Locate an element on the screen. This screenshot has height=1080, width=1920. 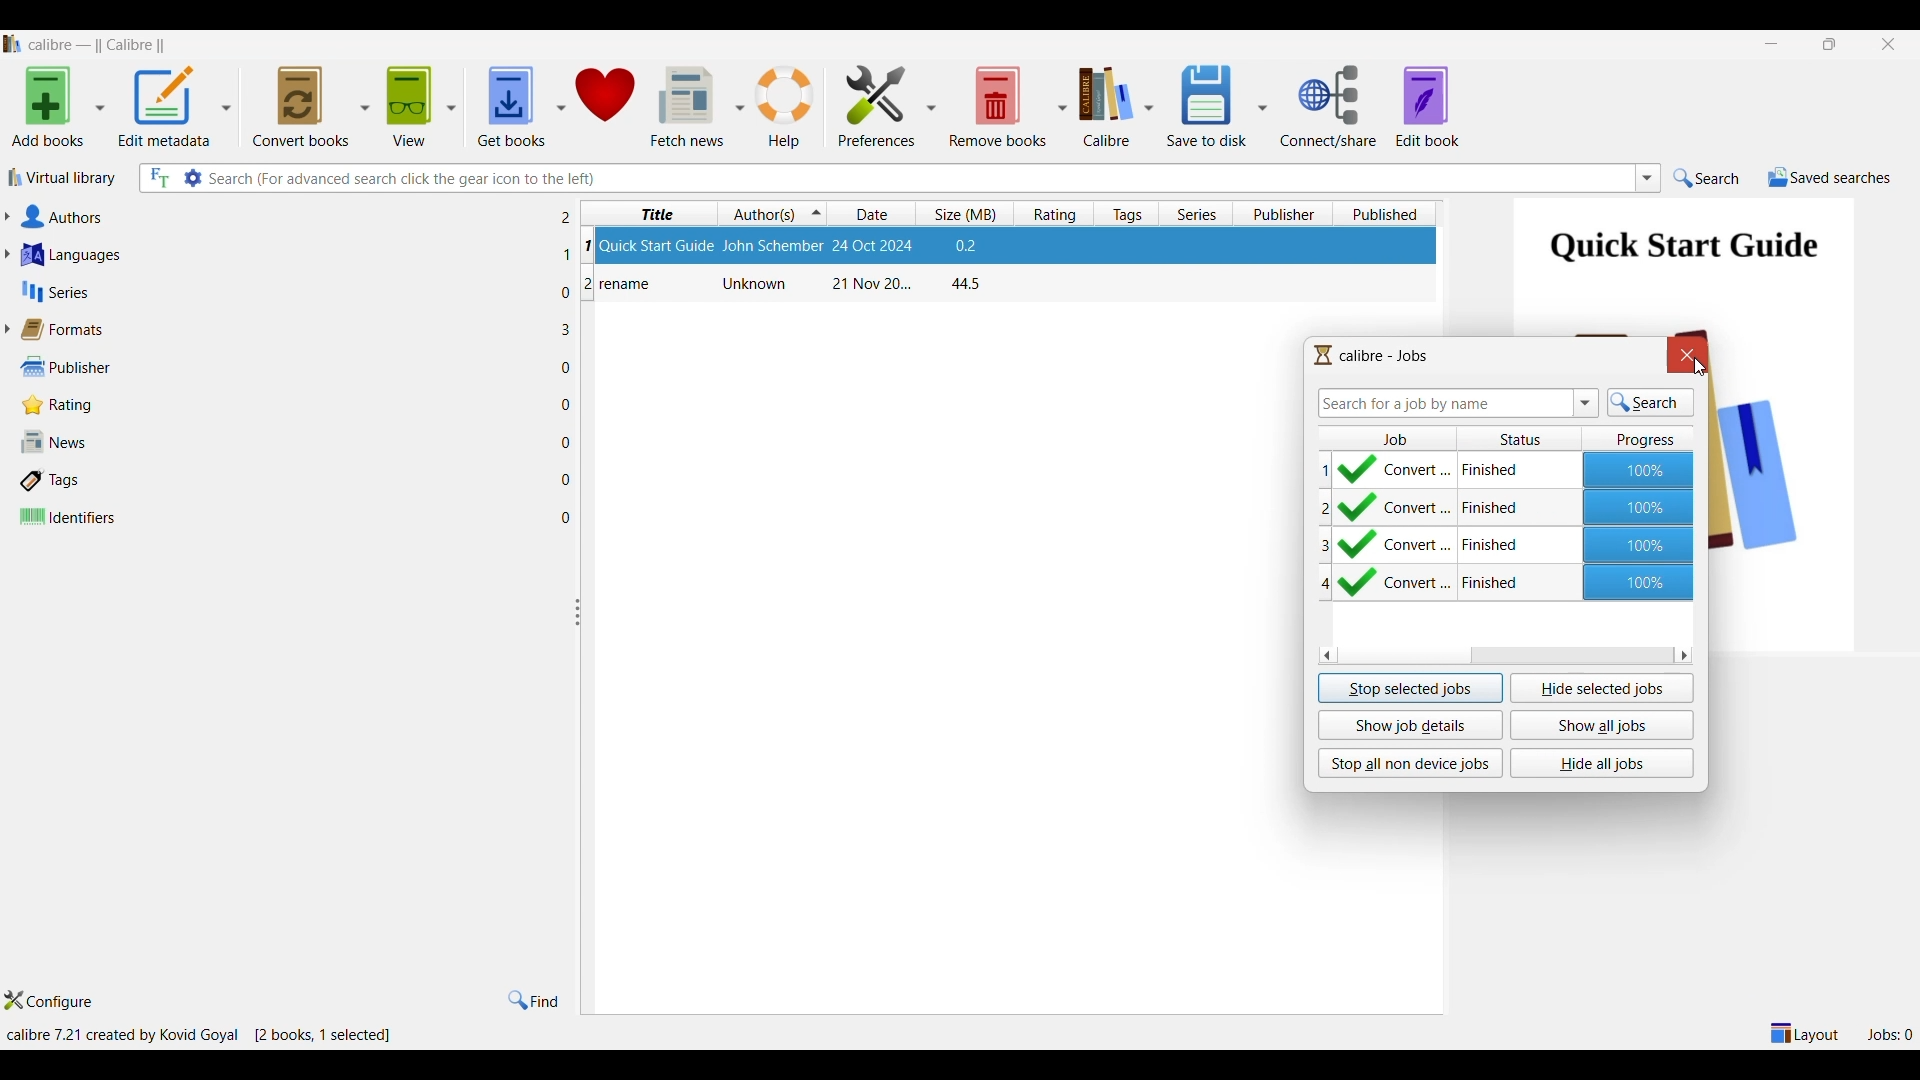
Book: Quick Start Guide is located at coordinates (1008, 248).